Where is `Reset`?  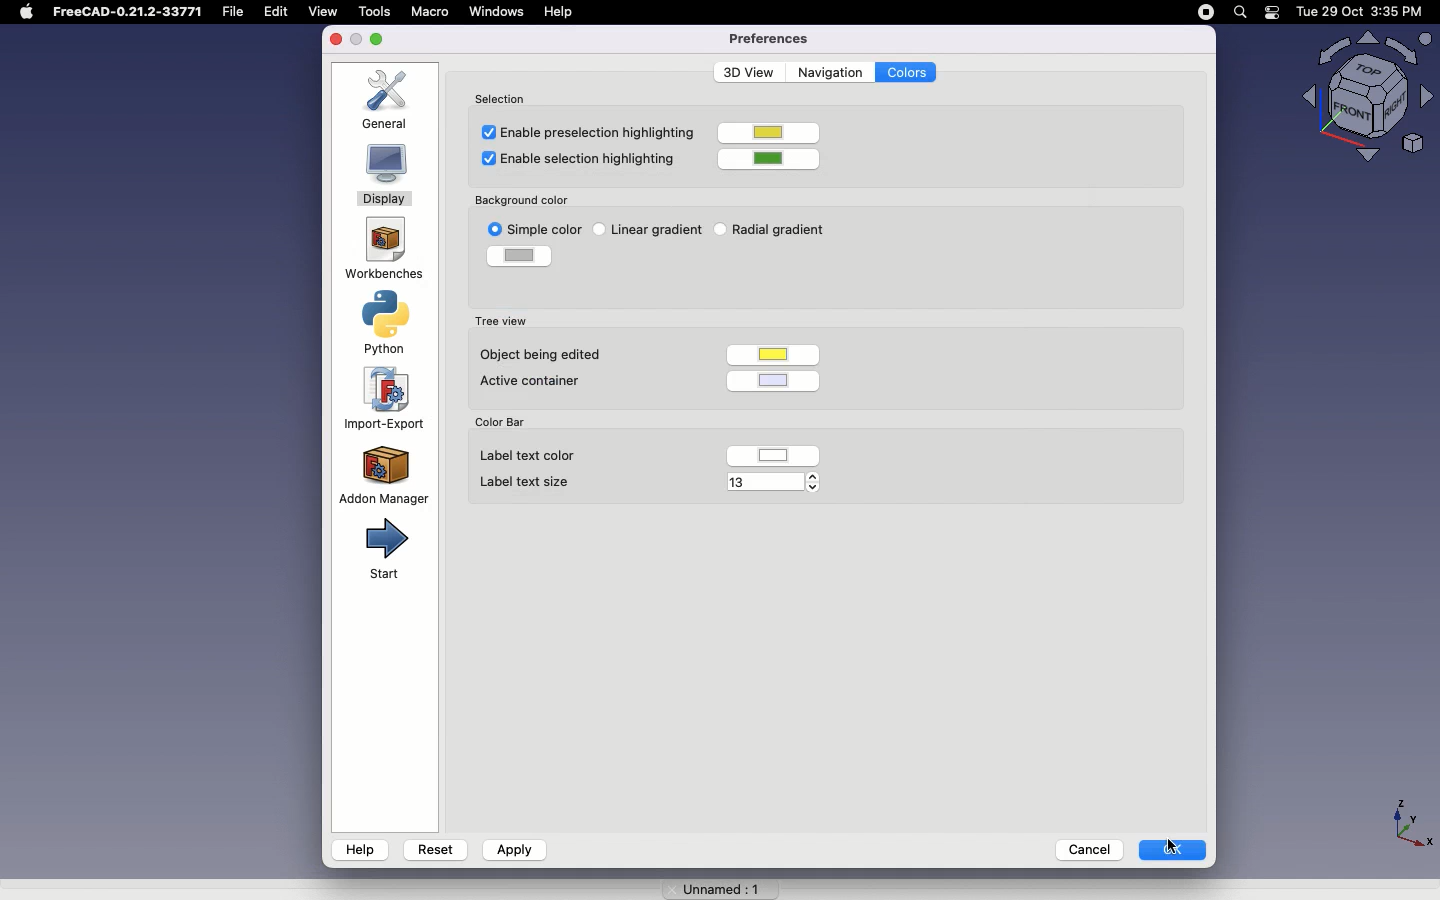 Reset is located at coordinates (436, 847).